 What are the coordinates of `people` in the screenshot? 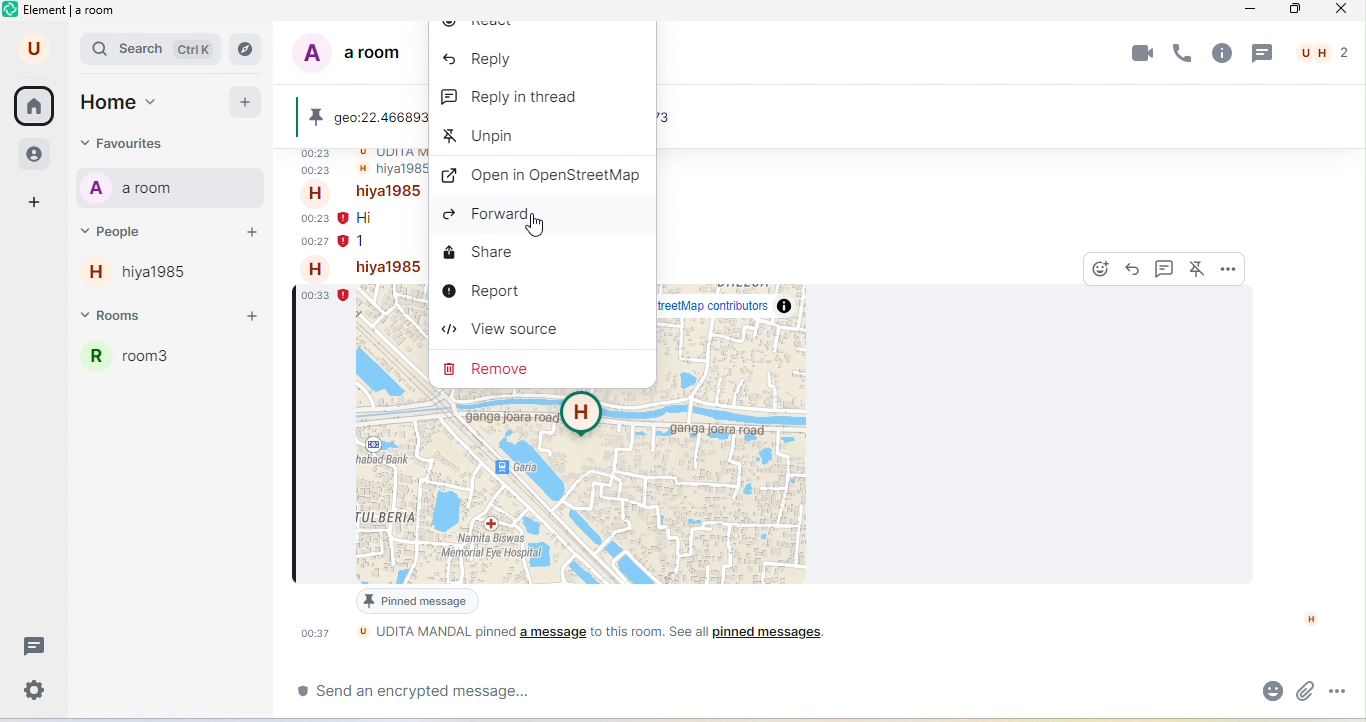 It's located at (1323, 53).